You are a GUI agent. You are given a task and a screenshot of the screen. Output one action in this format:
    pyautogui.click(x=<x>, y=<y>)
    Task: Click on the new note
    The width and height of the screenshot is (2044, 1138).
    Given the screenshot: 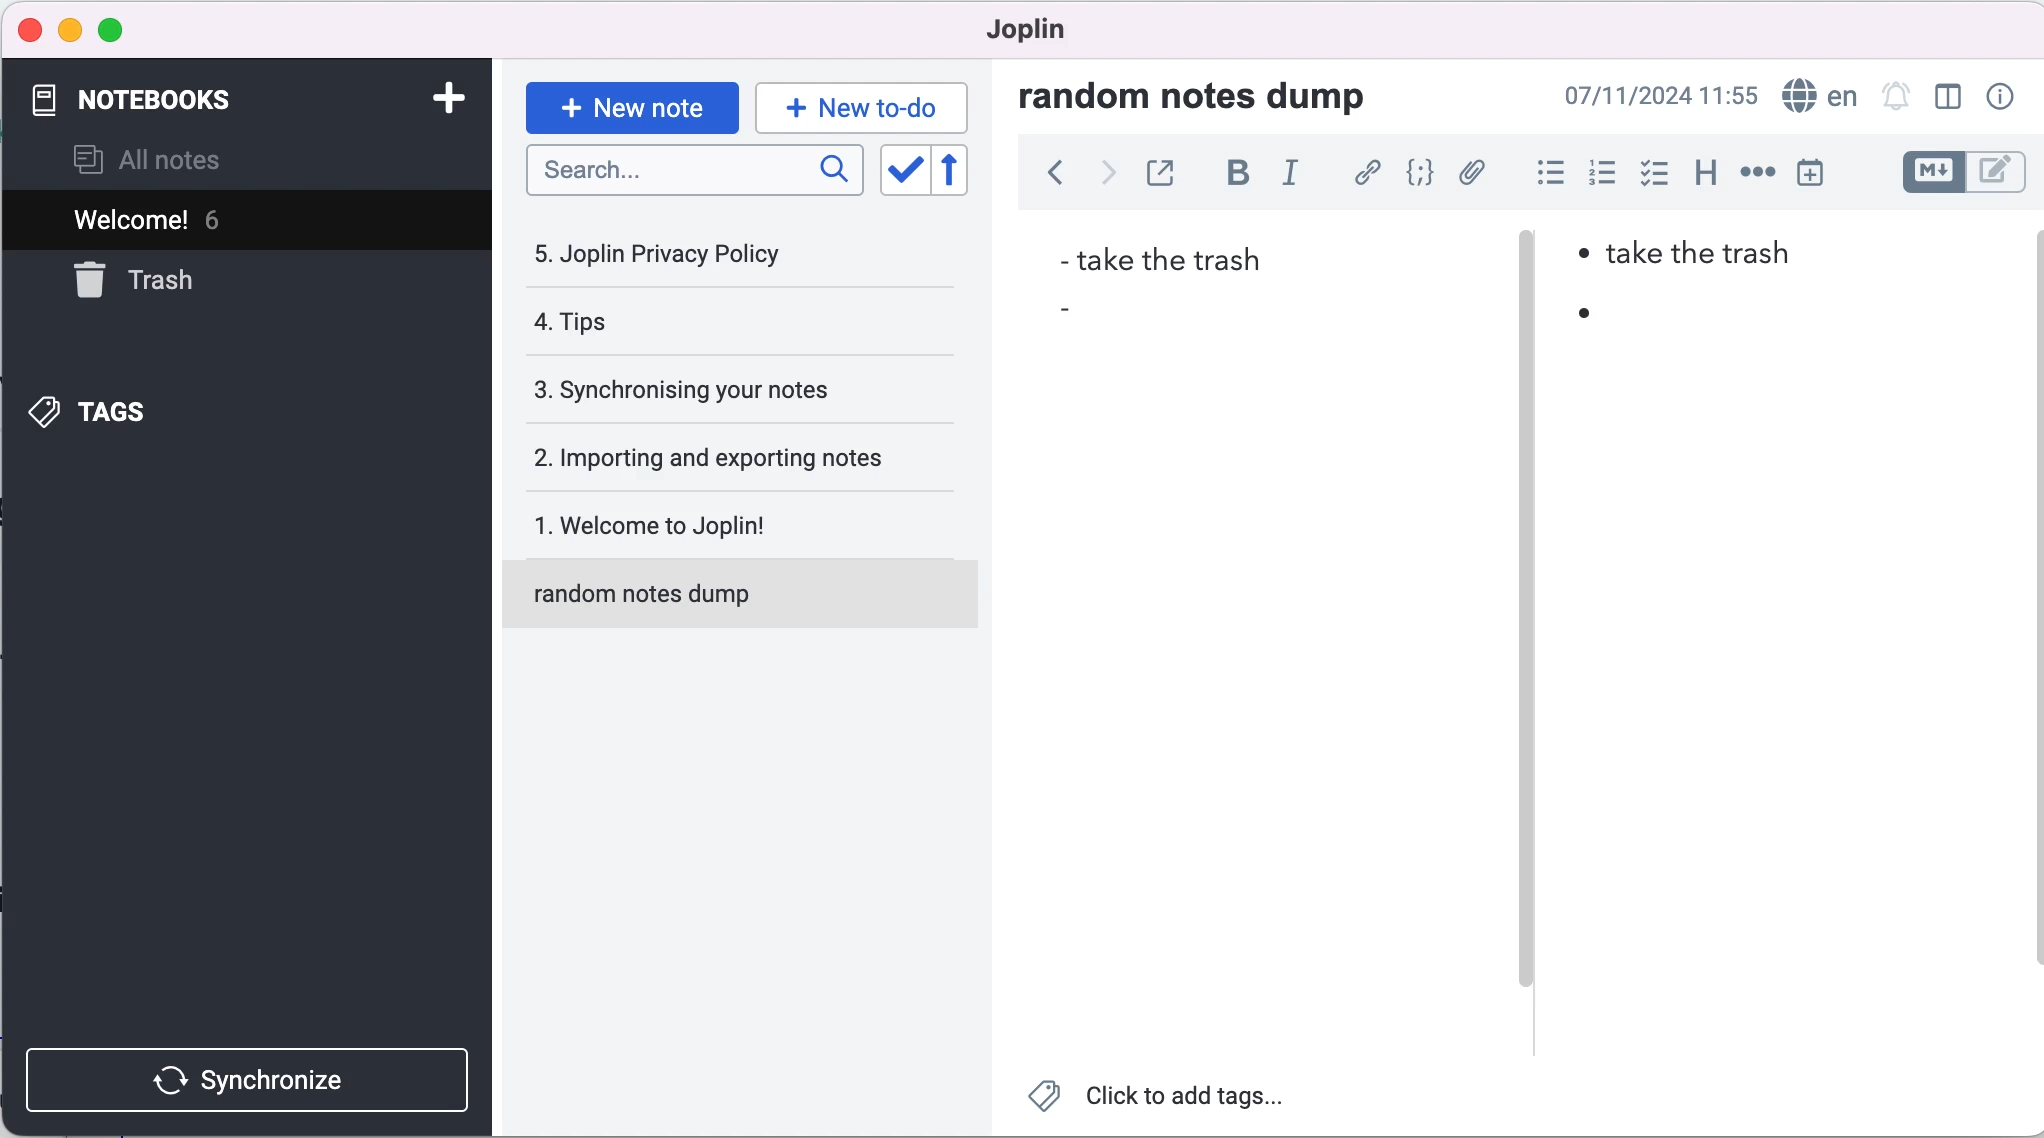 What is the action you would take?
    pyautogui.click(x=630, y=105)
    